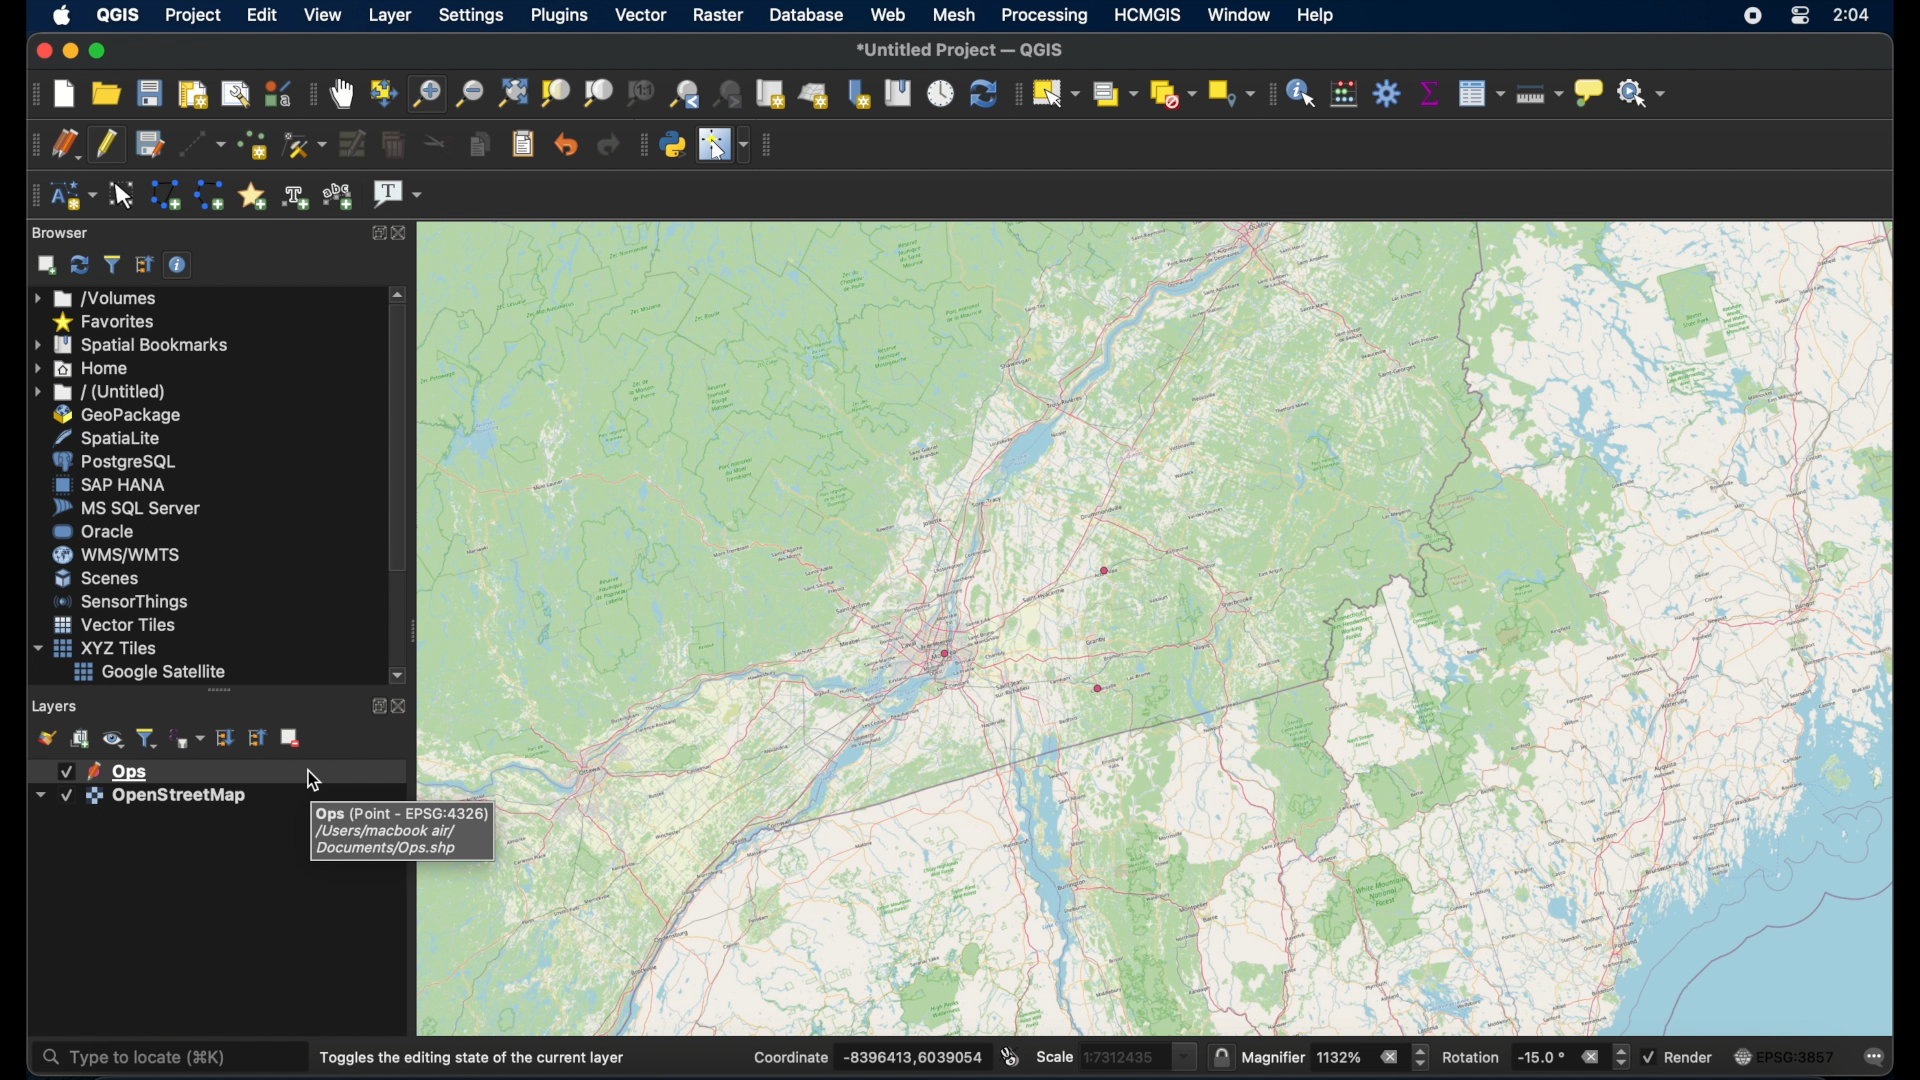  Describe the element at coordinates (424, 94) in the screenshot. I see `zoom in` at that location.